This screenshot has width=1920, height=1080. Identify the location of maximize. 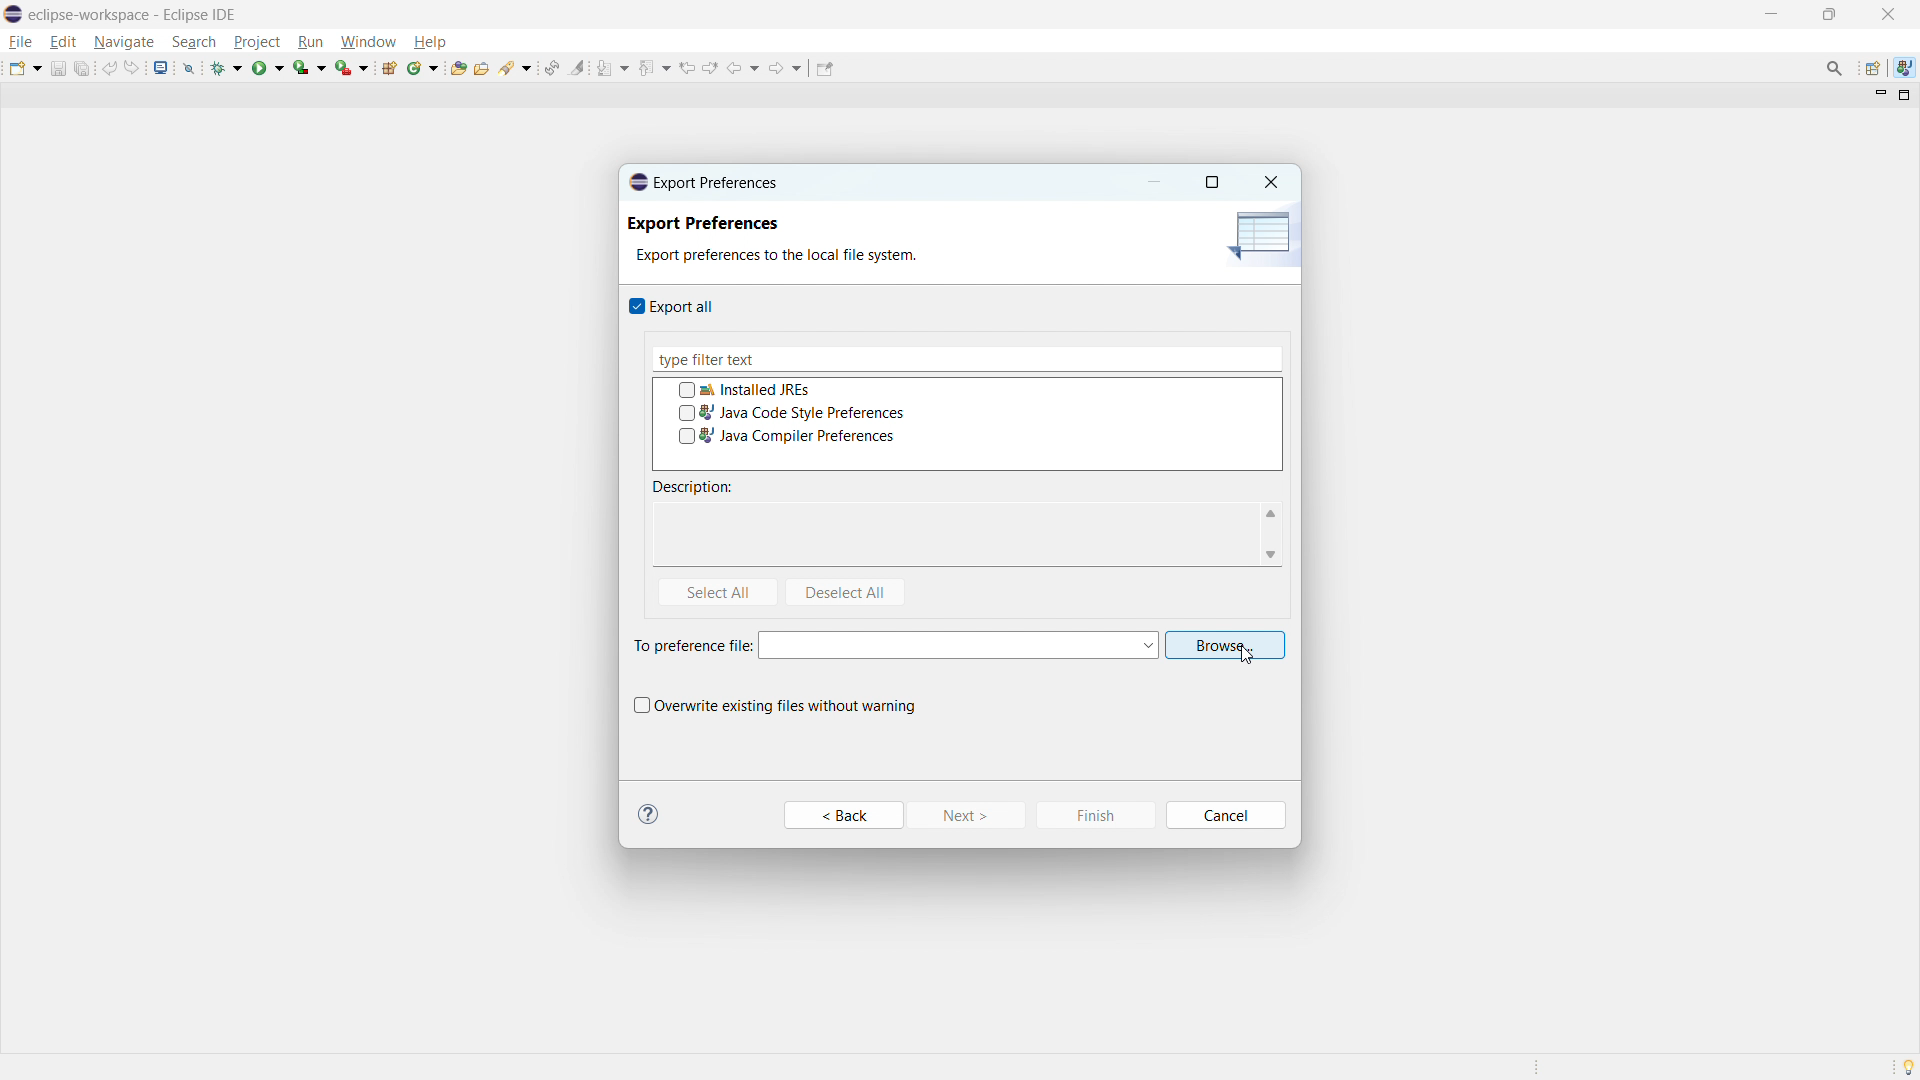
(1217, 180).